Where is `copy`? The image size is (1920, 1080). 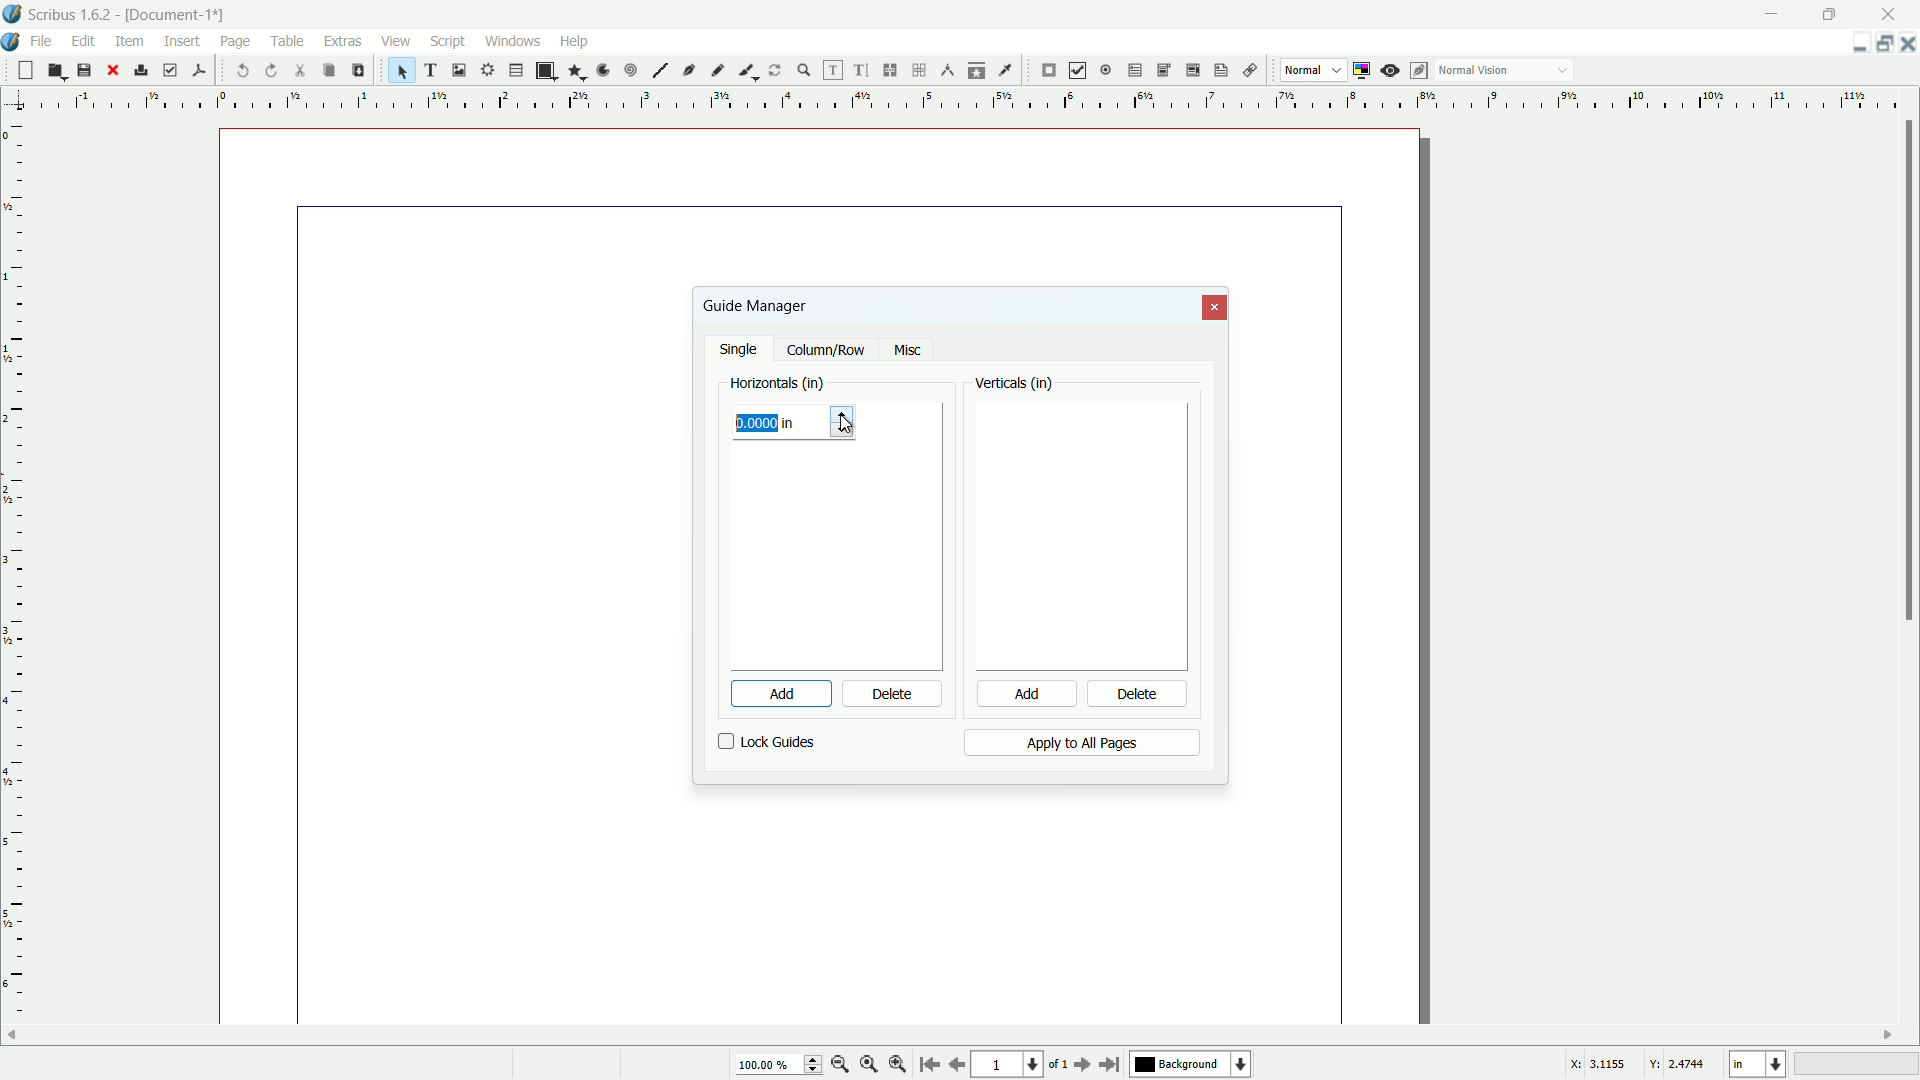
copy is located at coordinates (328, 71).